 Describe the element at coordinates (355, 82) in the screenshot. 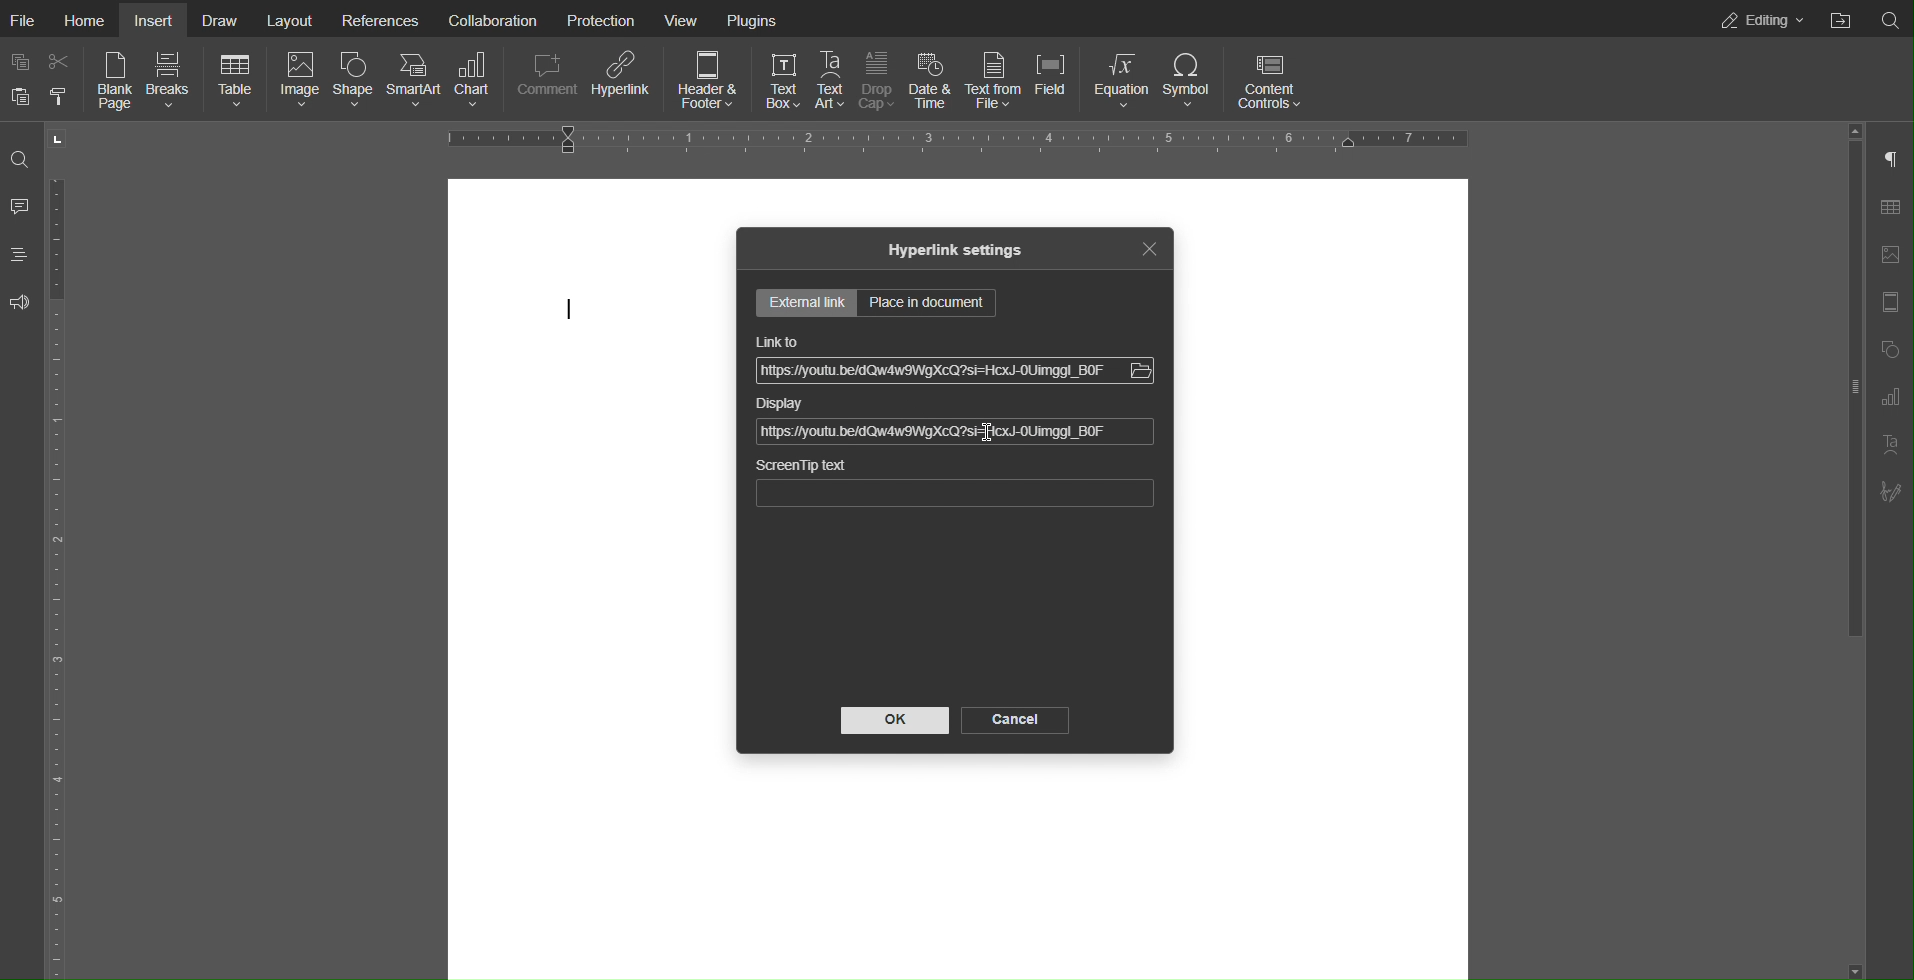

I see `Shape` at that location.